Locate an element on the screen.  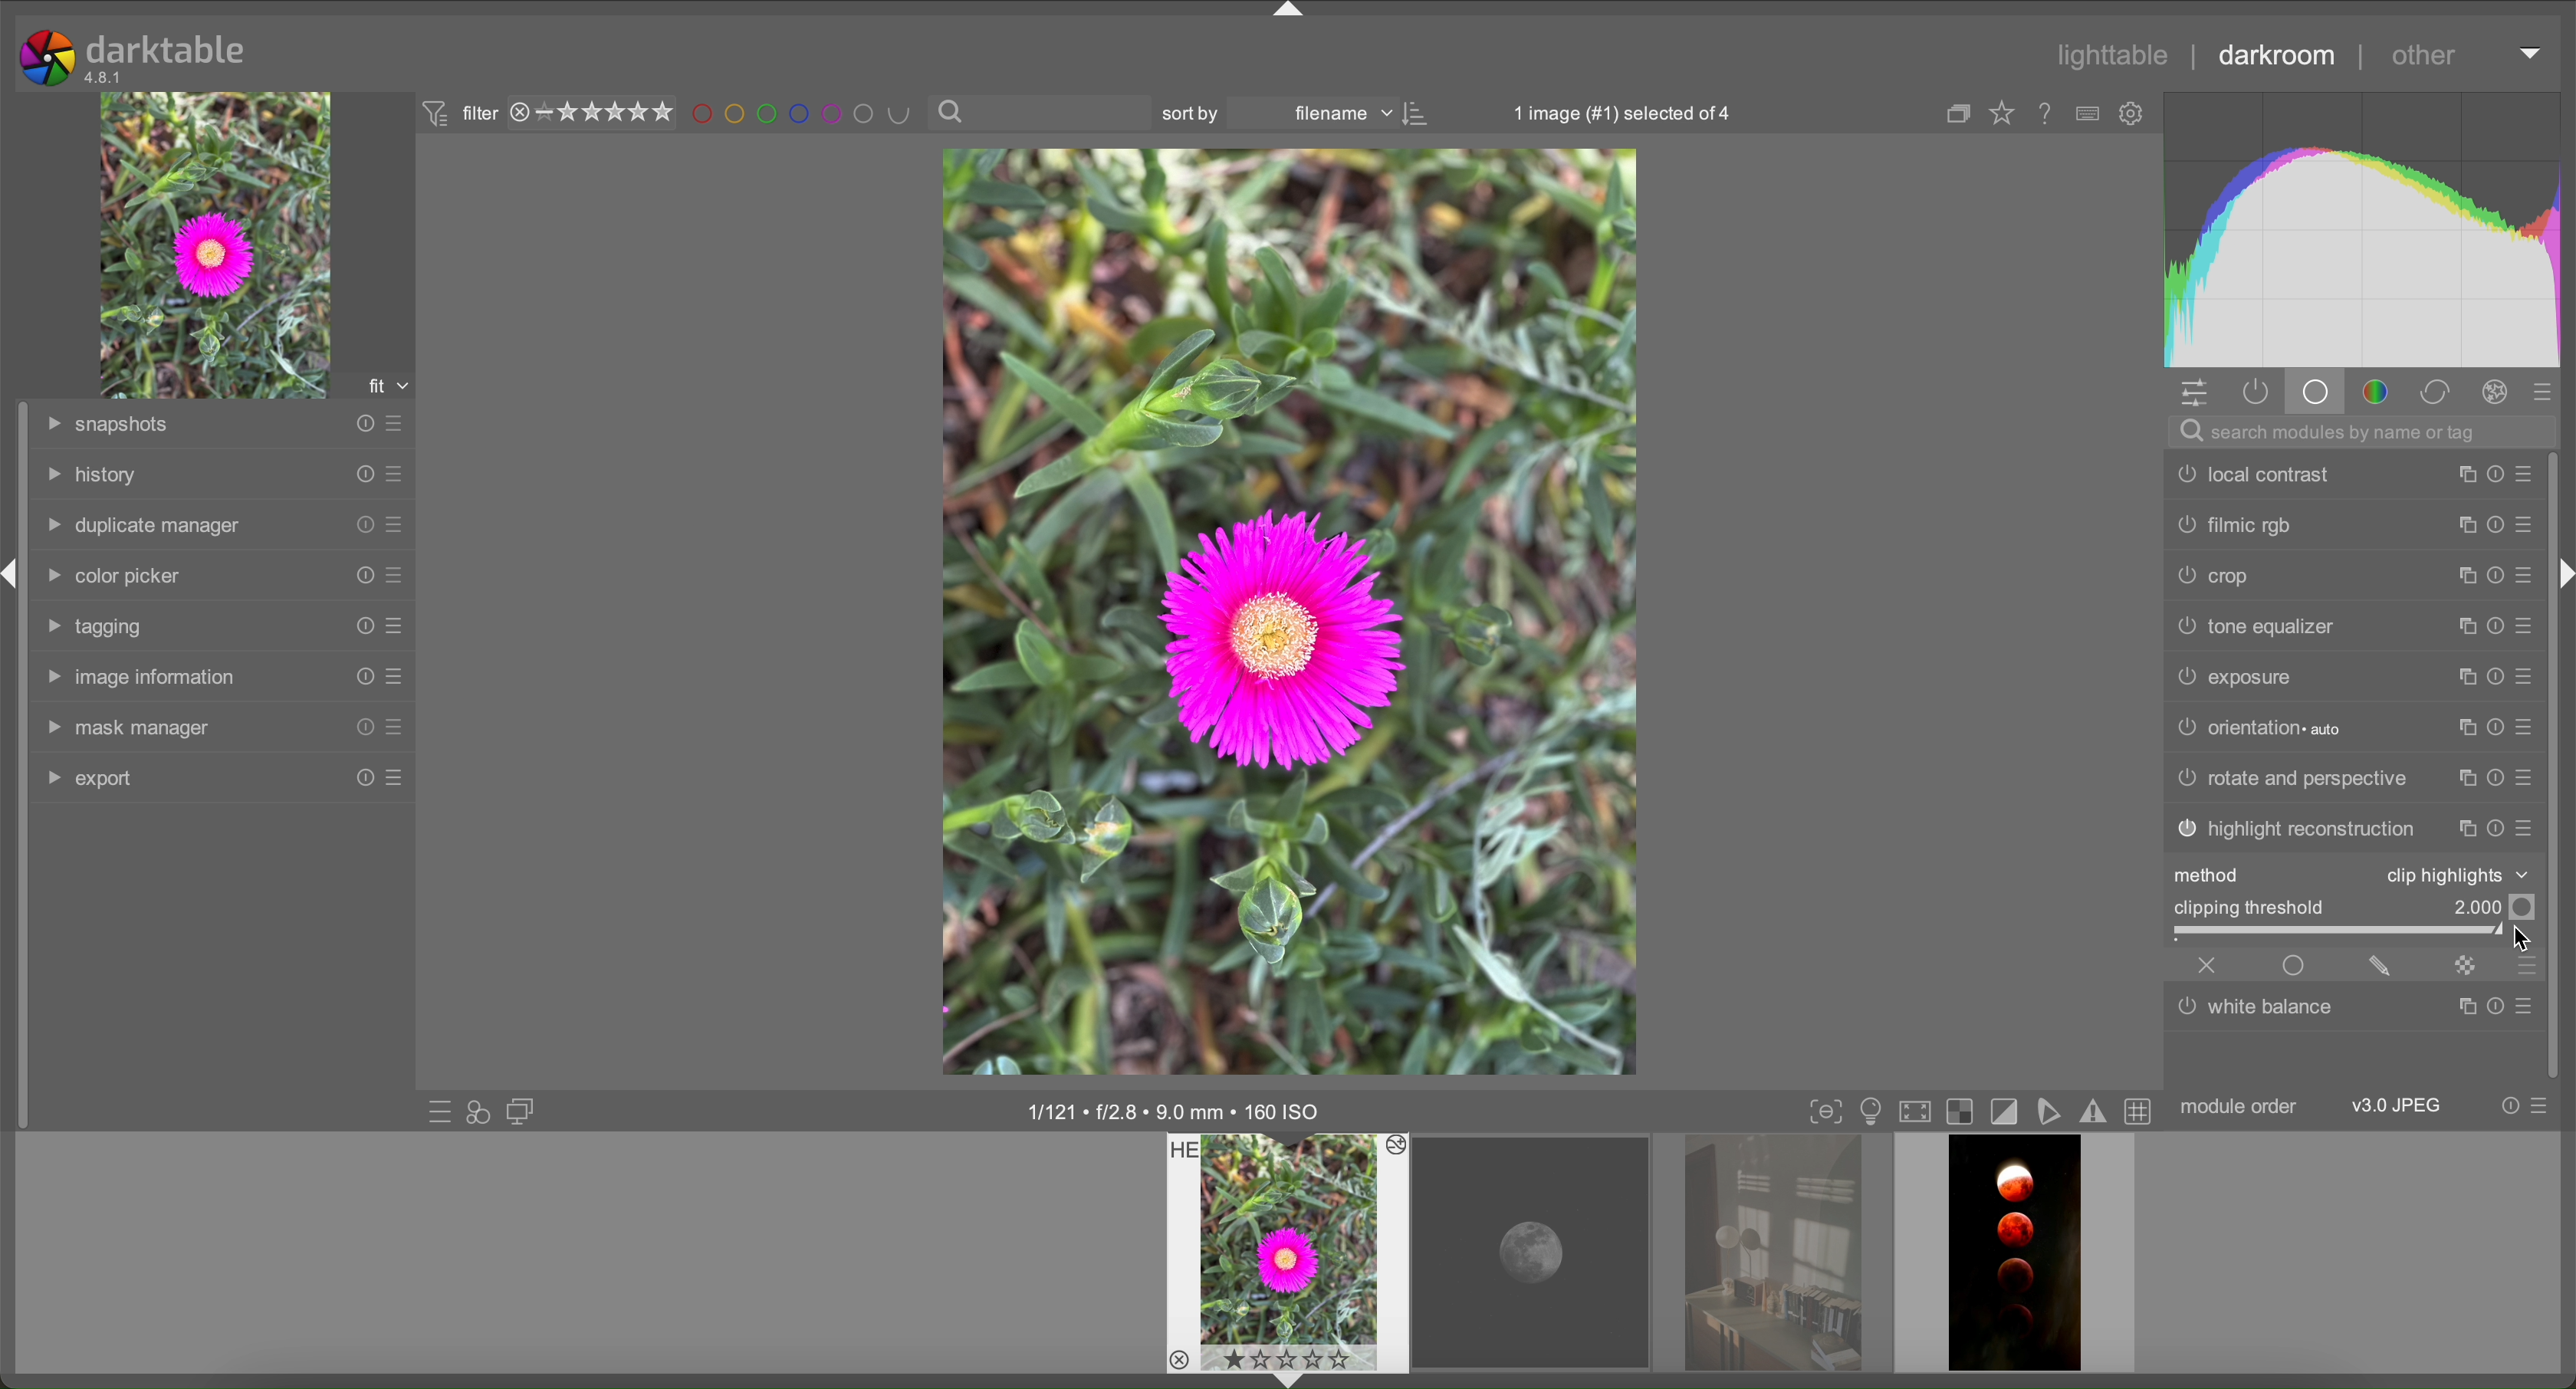
copy is located at coordinates (2465, 526).